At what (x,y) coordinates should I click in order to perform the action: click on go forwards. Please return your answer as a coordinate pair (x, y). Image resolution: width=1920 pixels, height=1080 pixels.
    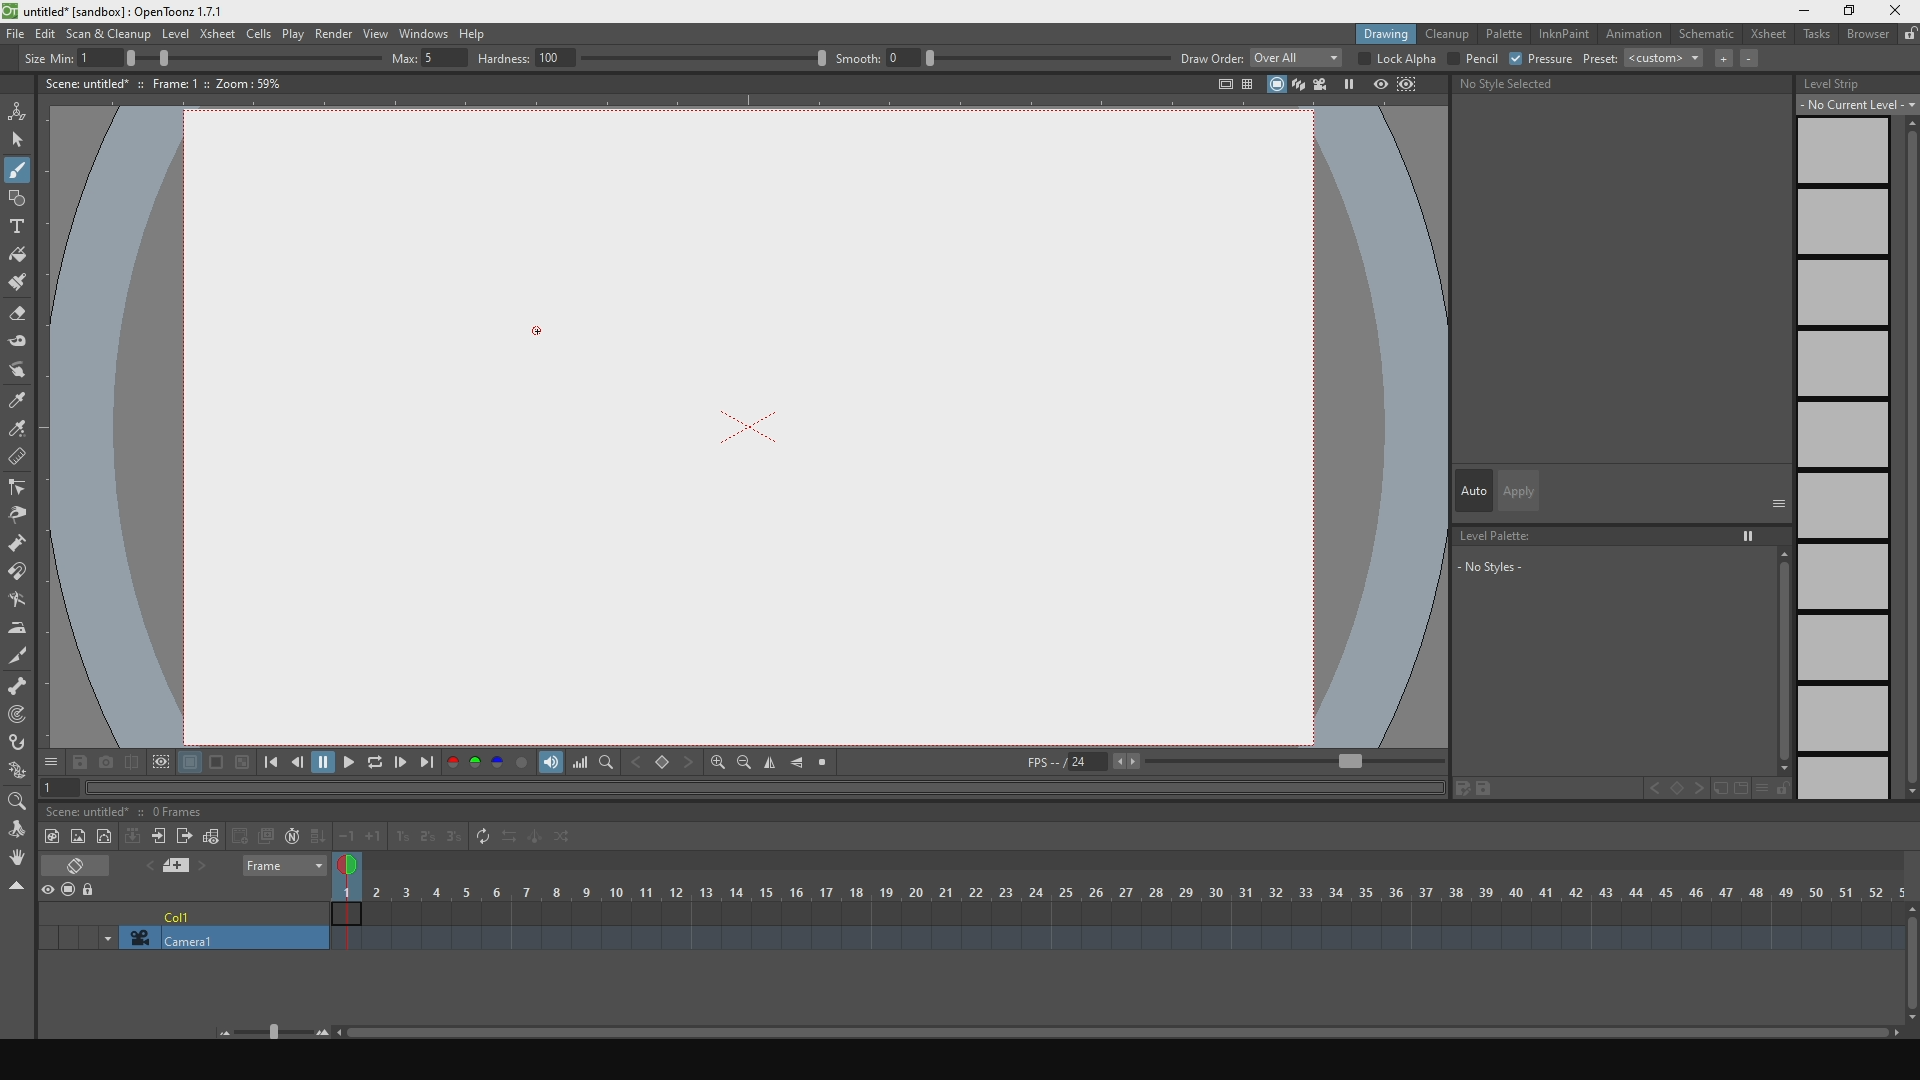
    Looking at the image, I should click on (403, 764).